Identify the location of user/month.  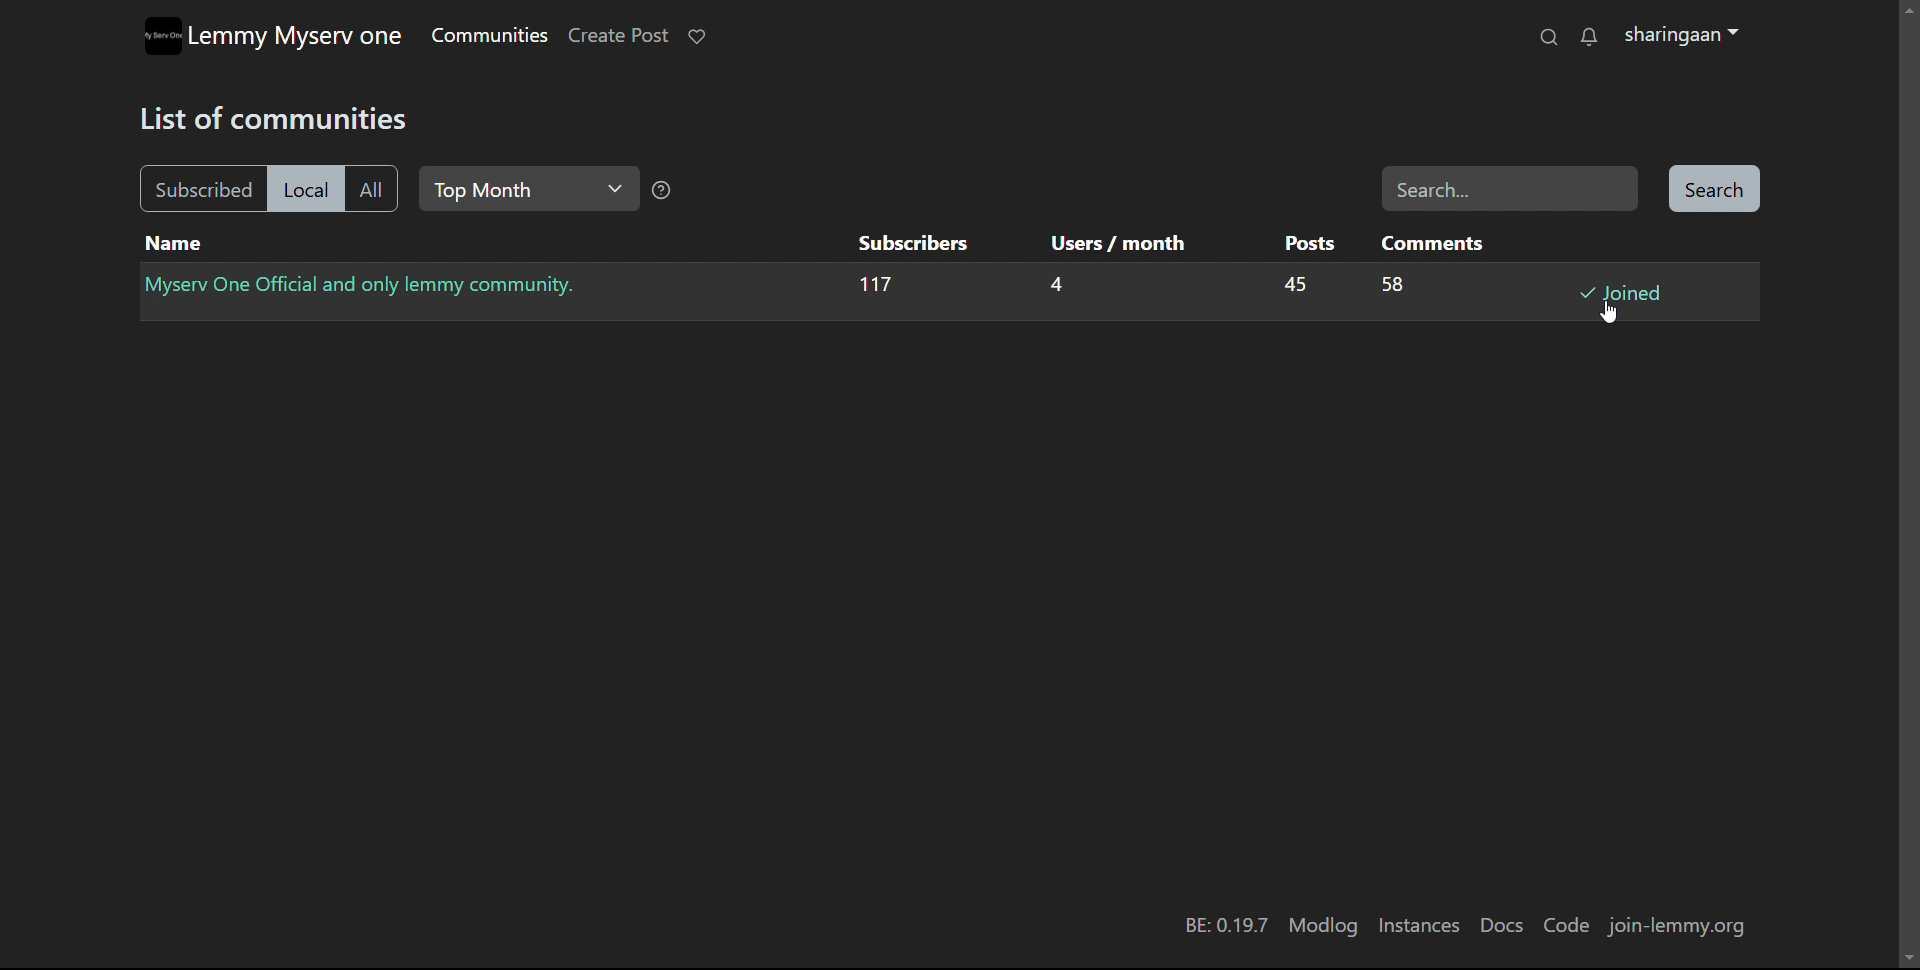
(1112, 243).